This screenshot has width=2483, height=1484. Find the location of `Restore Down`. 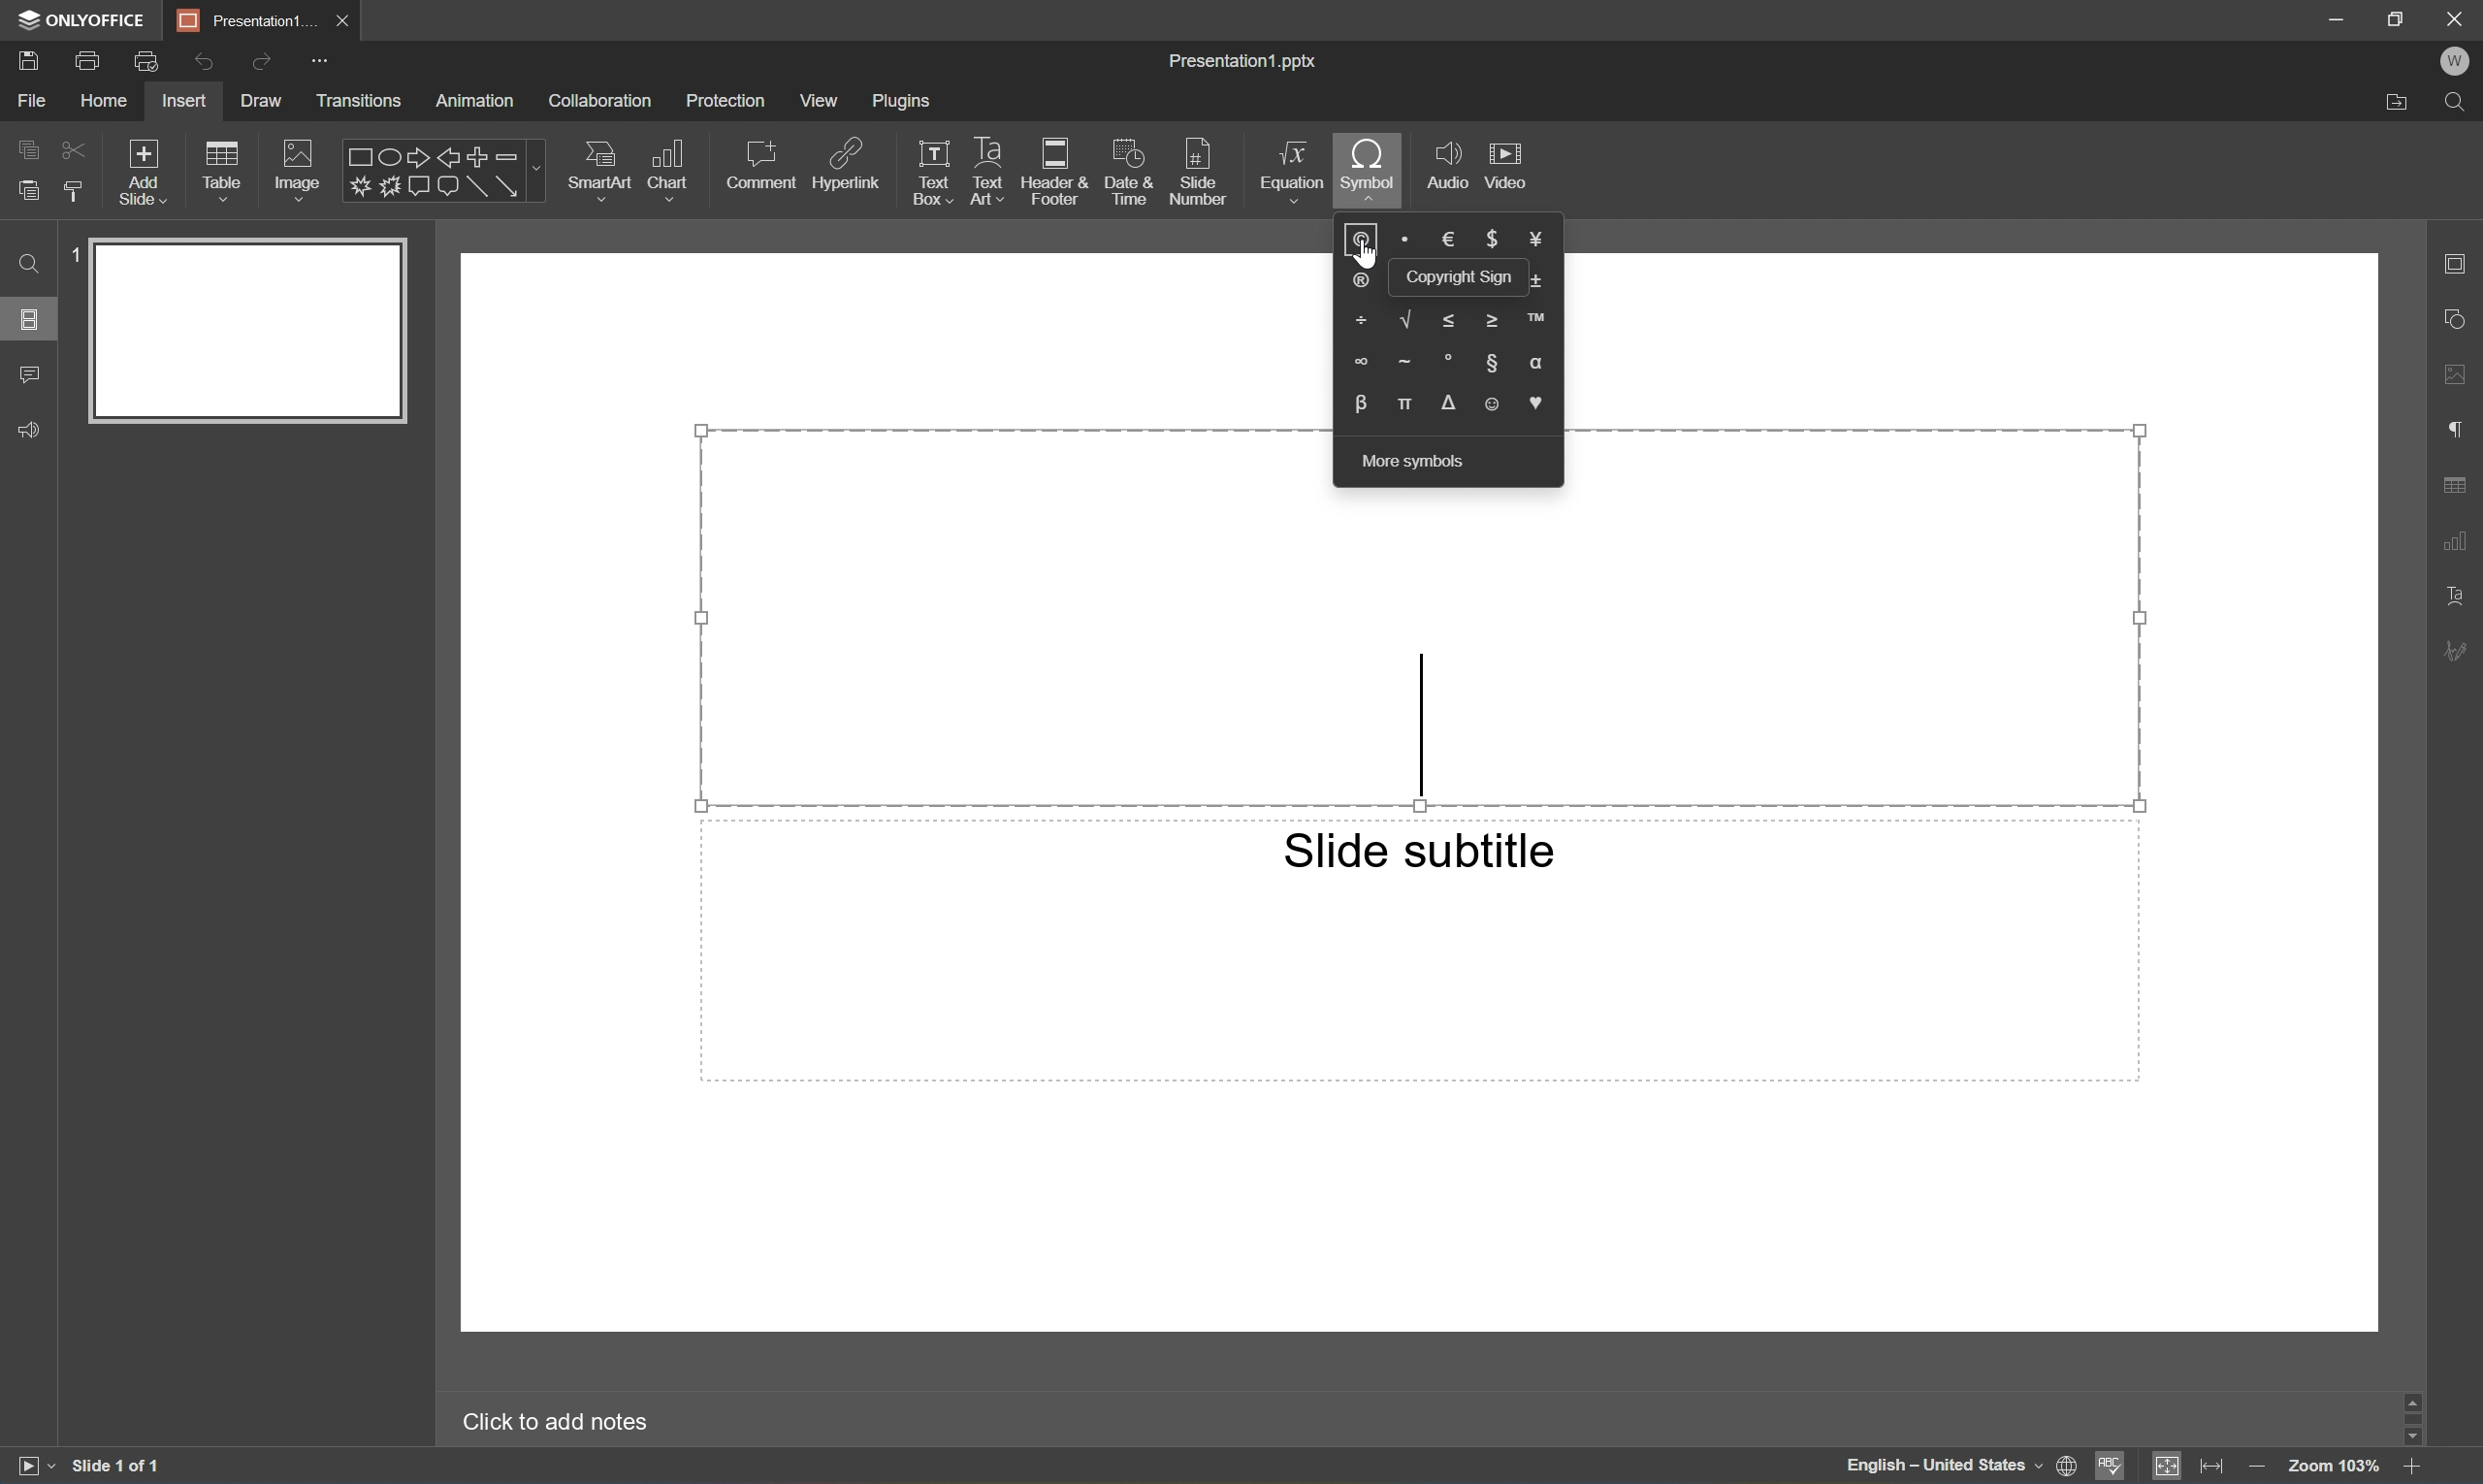

Restore Down is located at coordinates (2396, 17).